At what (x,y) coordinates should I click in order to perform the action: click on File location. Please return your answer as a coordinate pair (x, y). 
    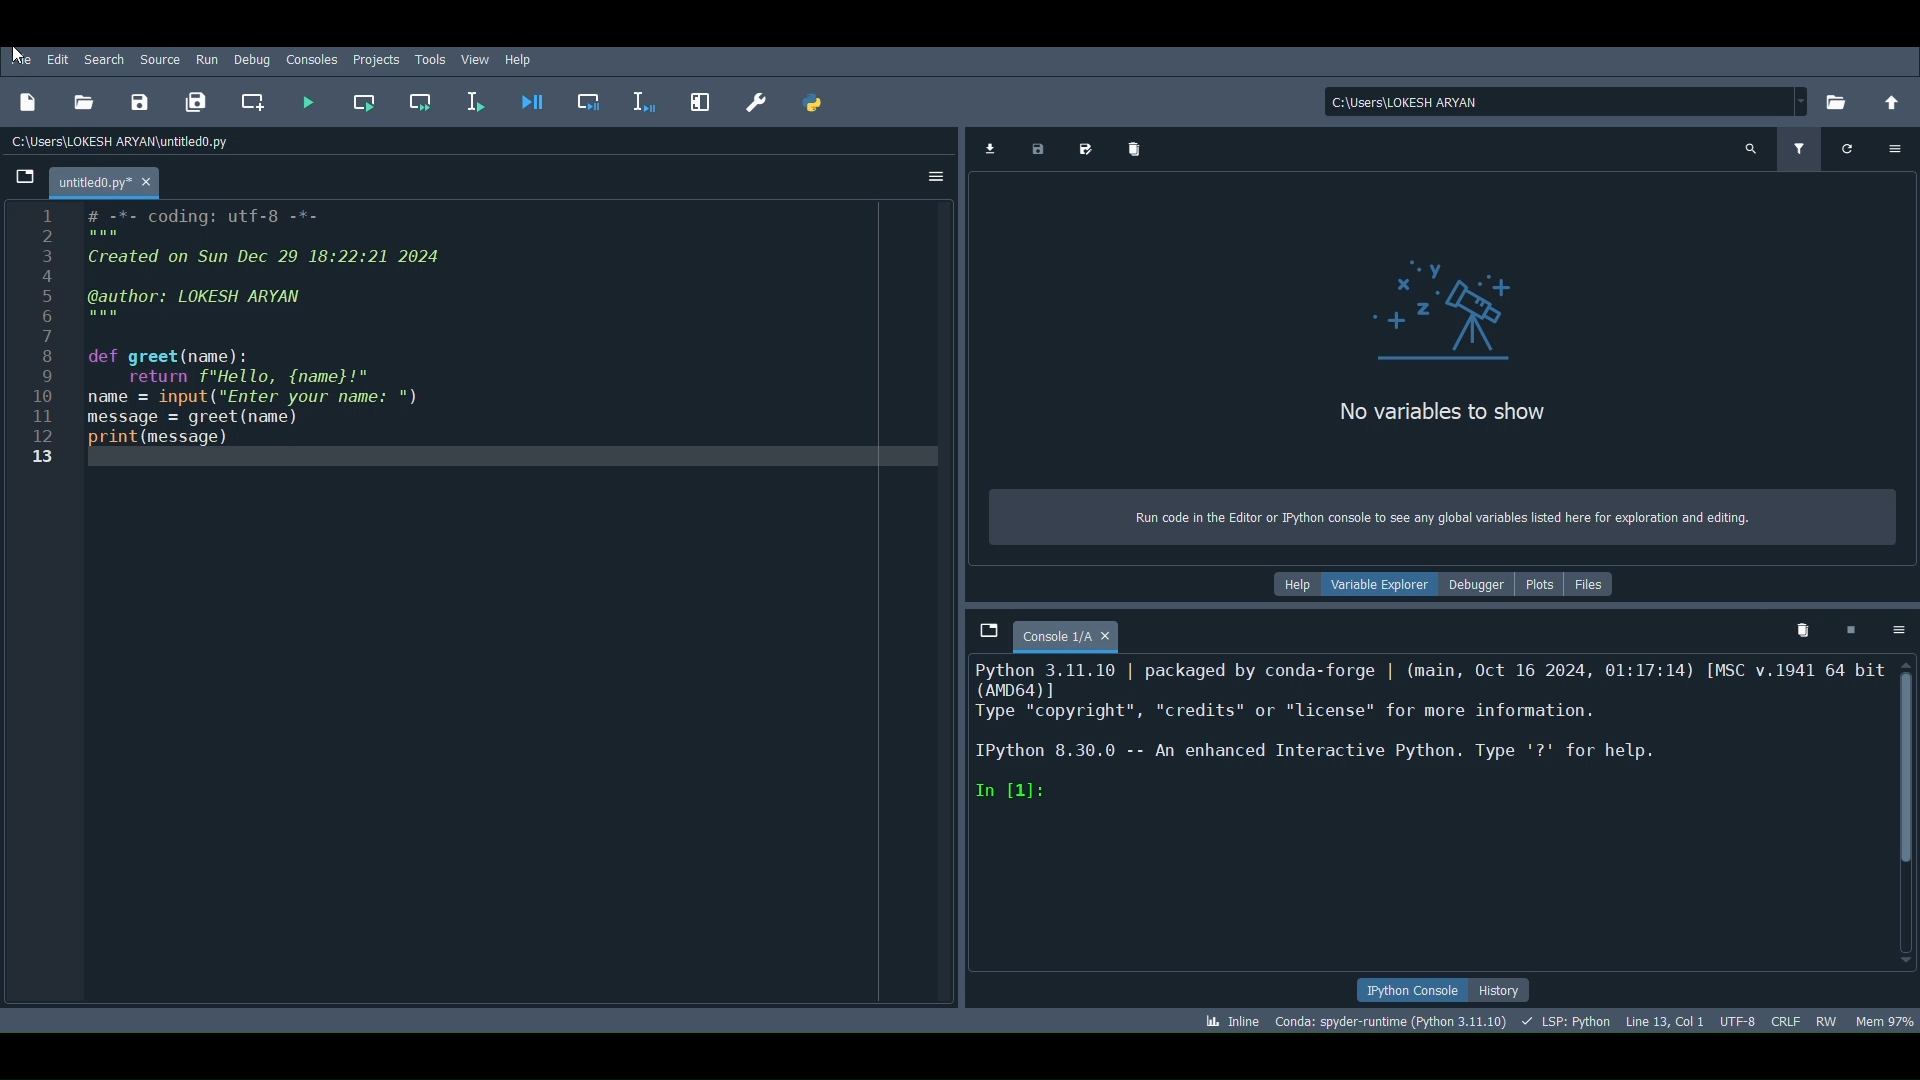
    Looking at the image, I should click on (1558, 100).